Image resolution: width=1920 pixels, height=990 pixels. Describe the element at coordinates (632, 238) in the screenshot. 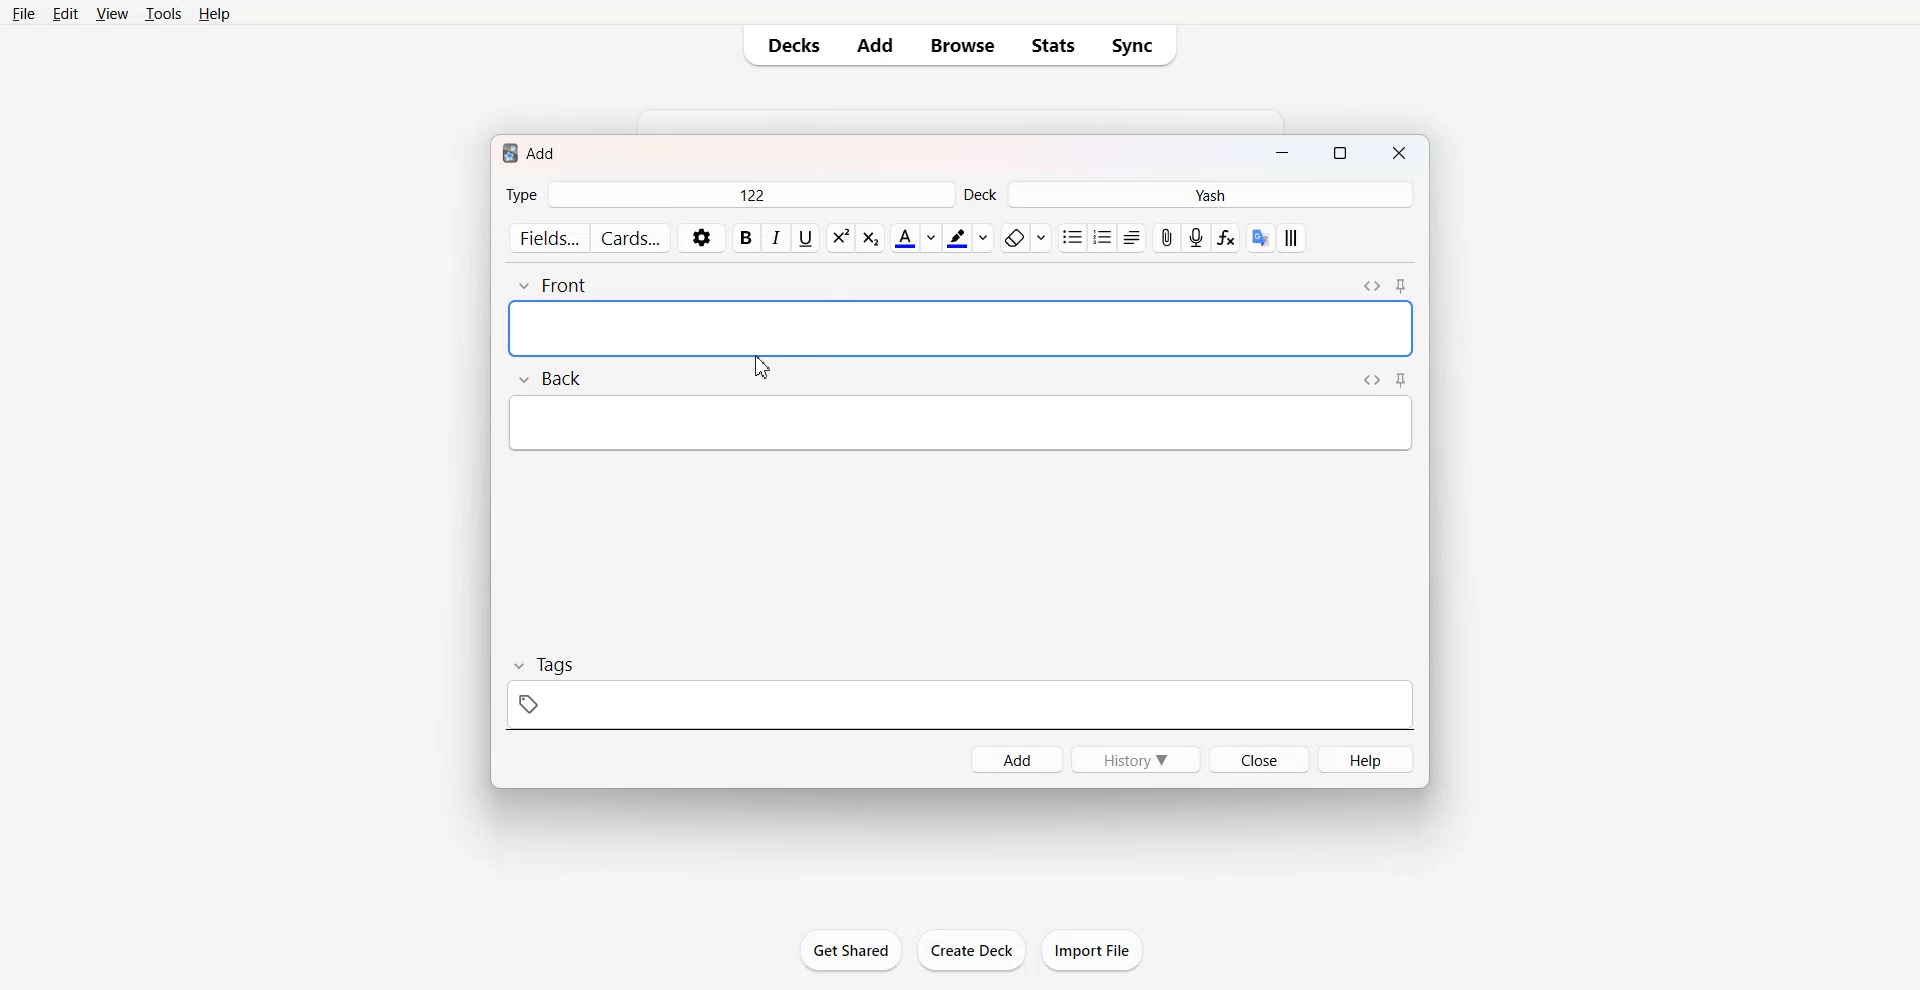

I see `Cards` at that location.